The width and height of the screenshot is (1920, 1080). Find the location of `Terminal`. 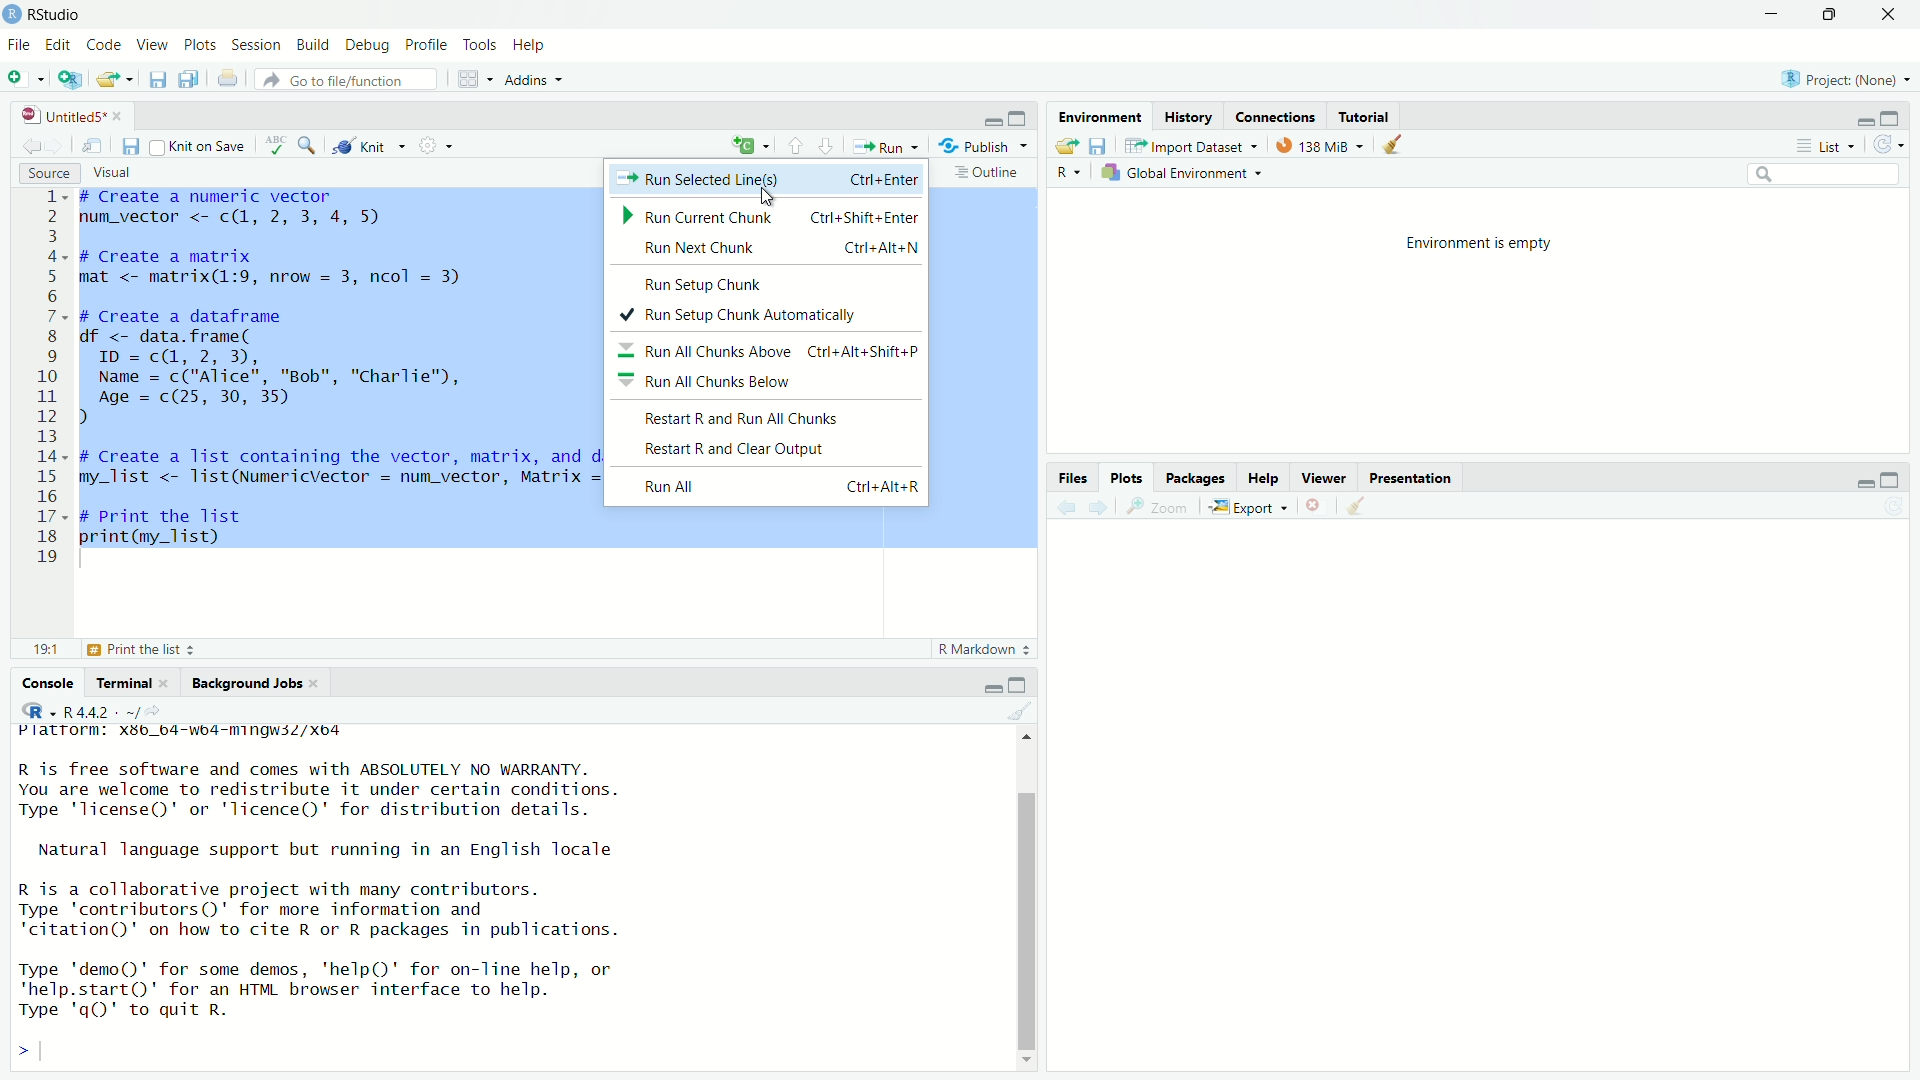

Terminal is located at coordinates (130, 681).